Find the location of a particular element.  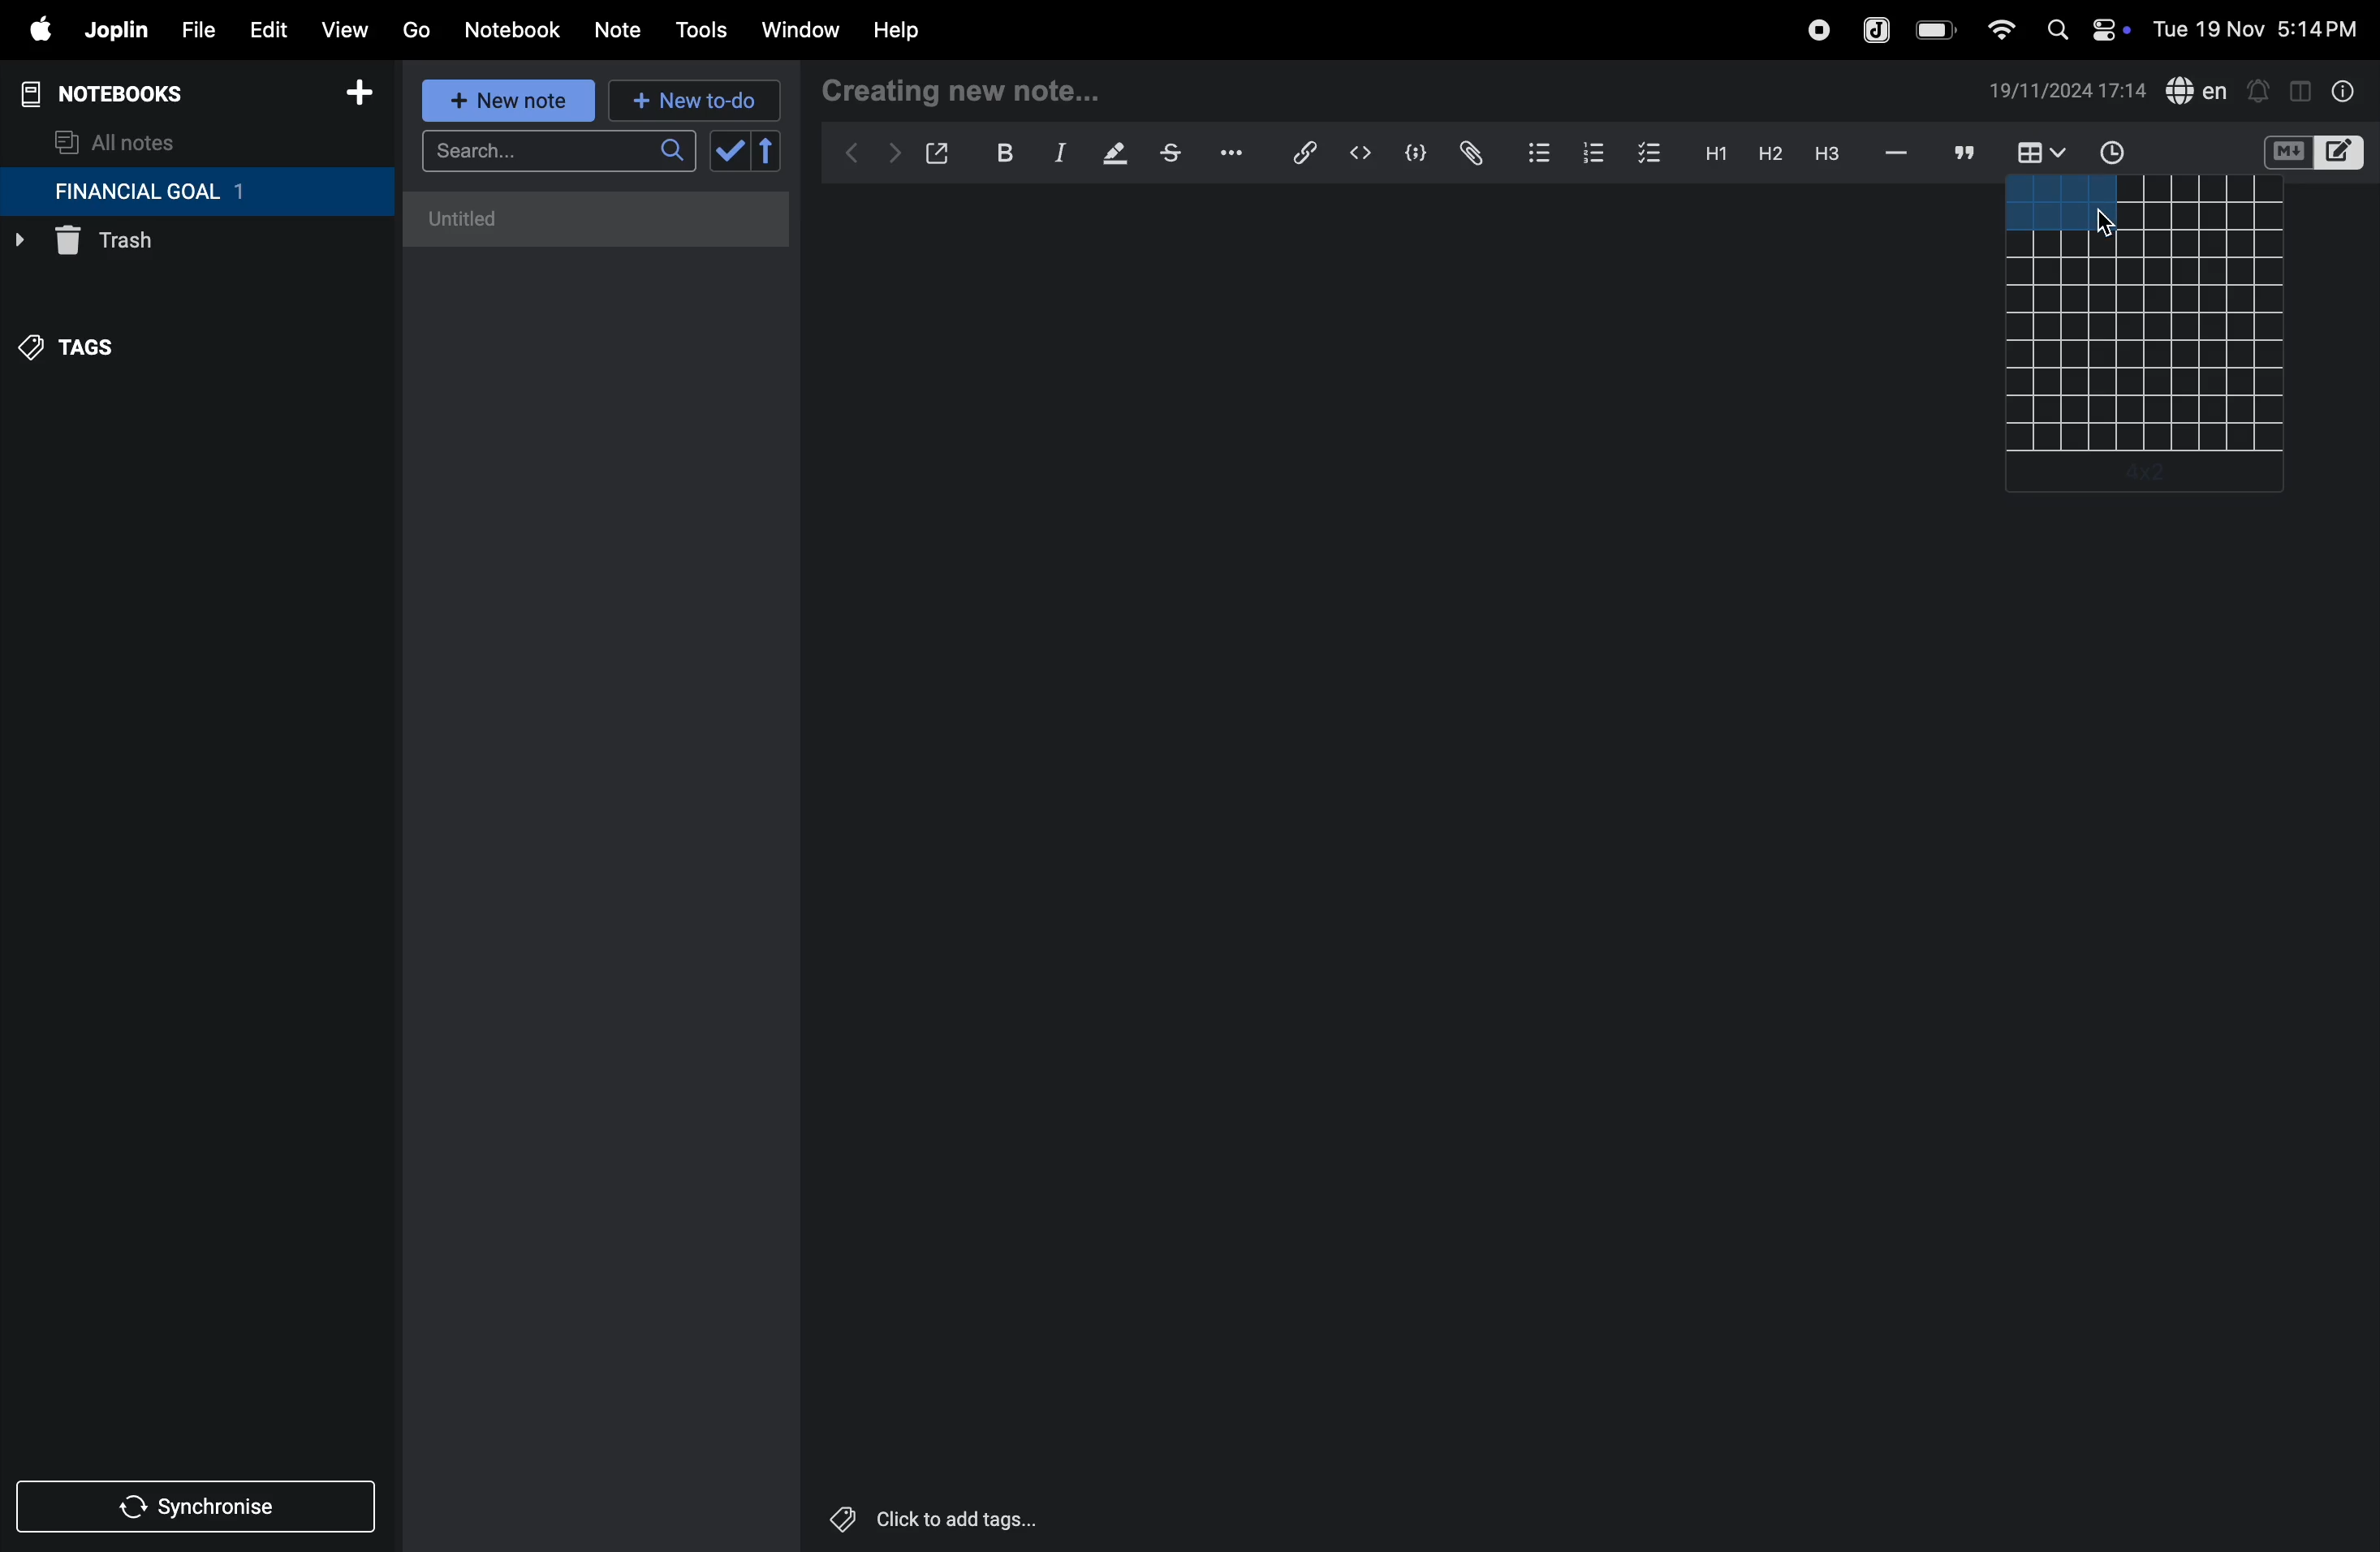

code block is located at coordinates (1408, 153).